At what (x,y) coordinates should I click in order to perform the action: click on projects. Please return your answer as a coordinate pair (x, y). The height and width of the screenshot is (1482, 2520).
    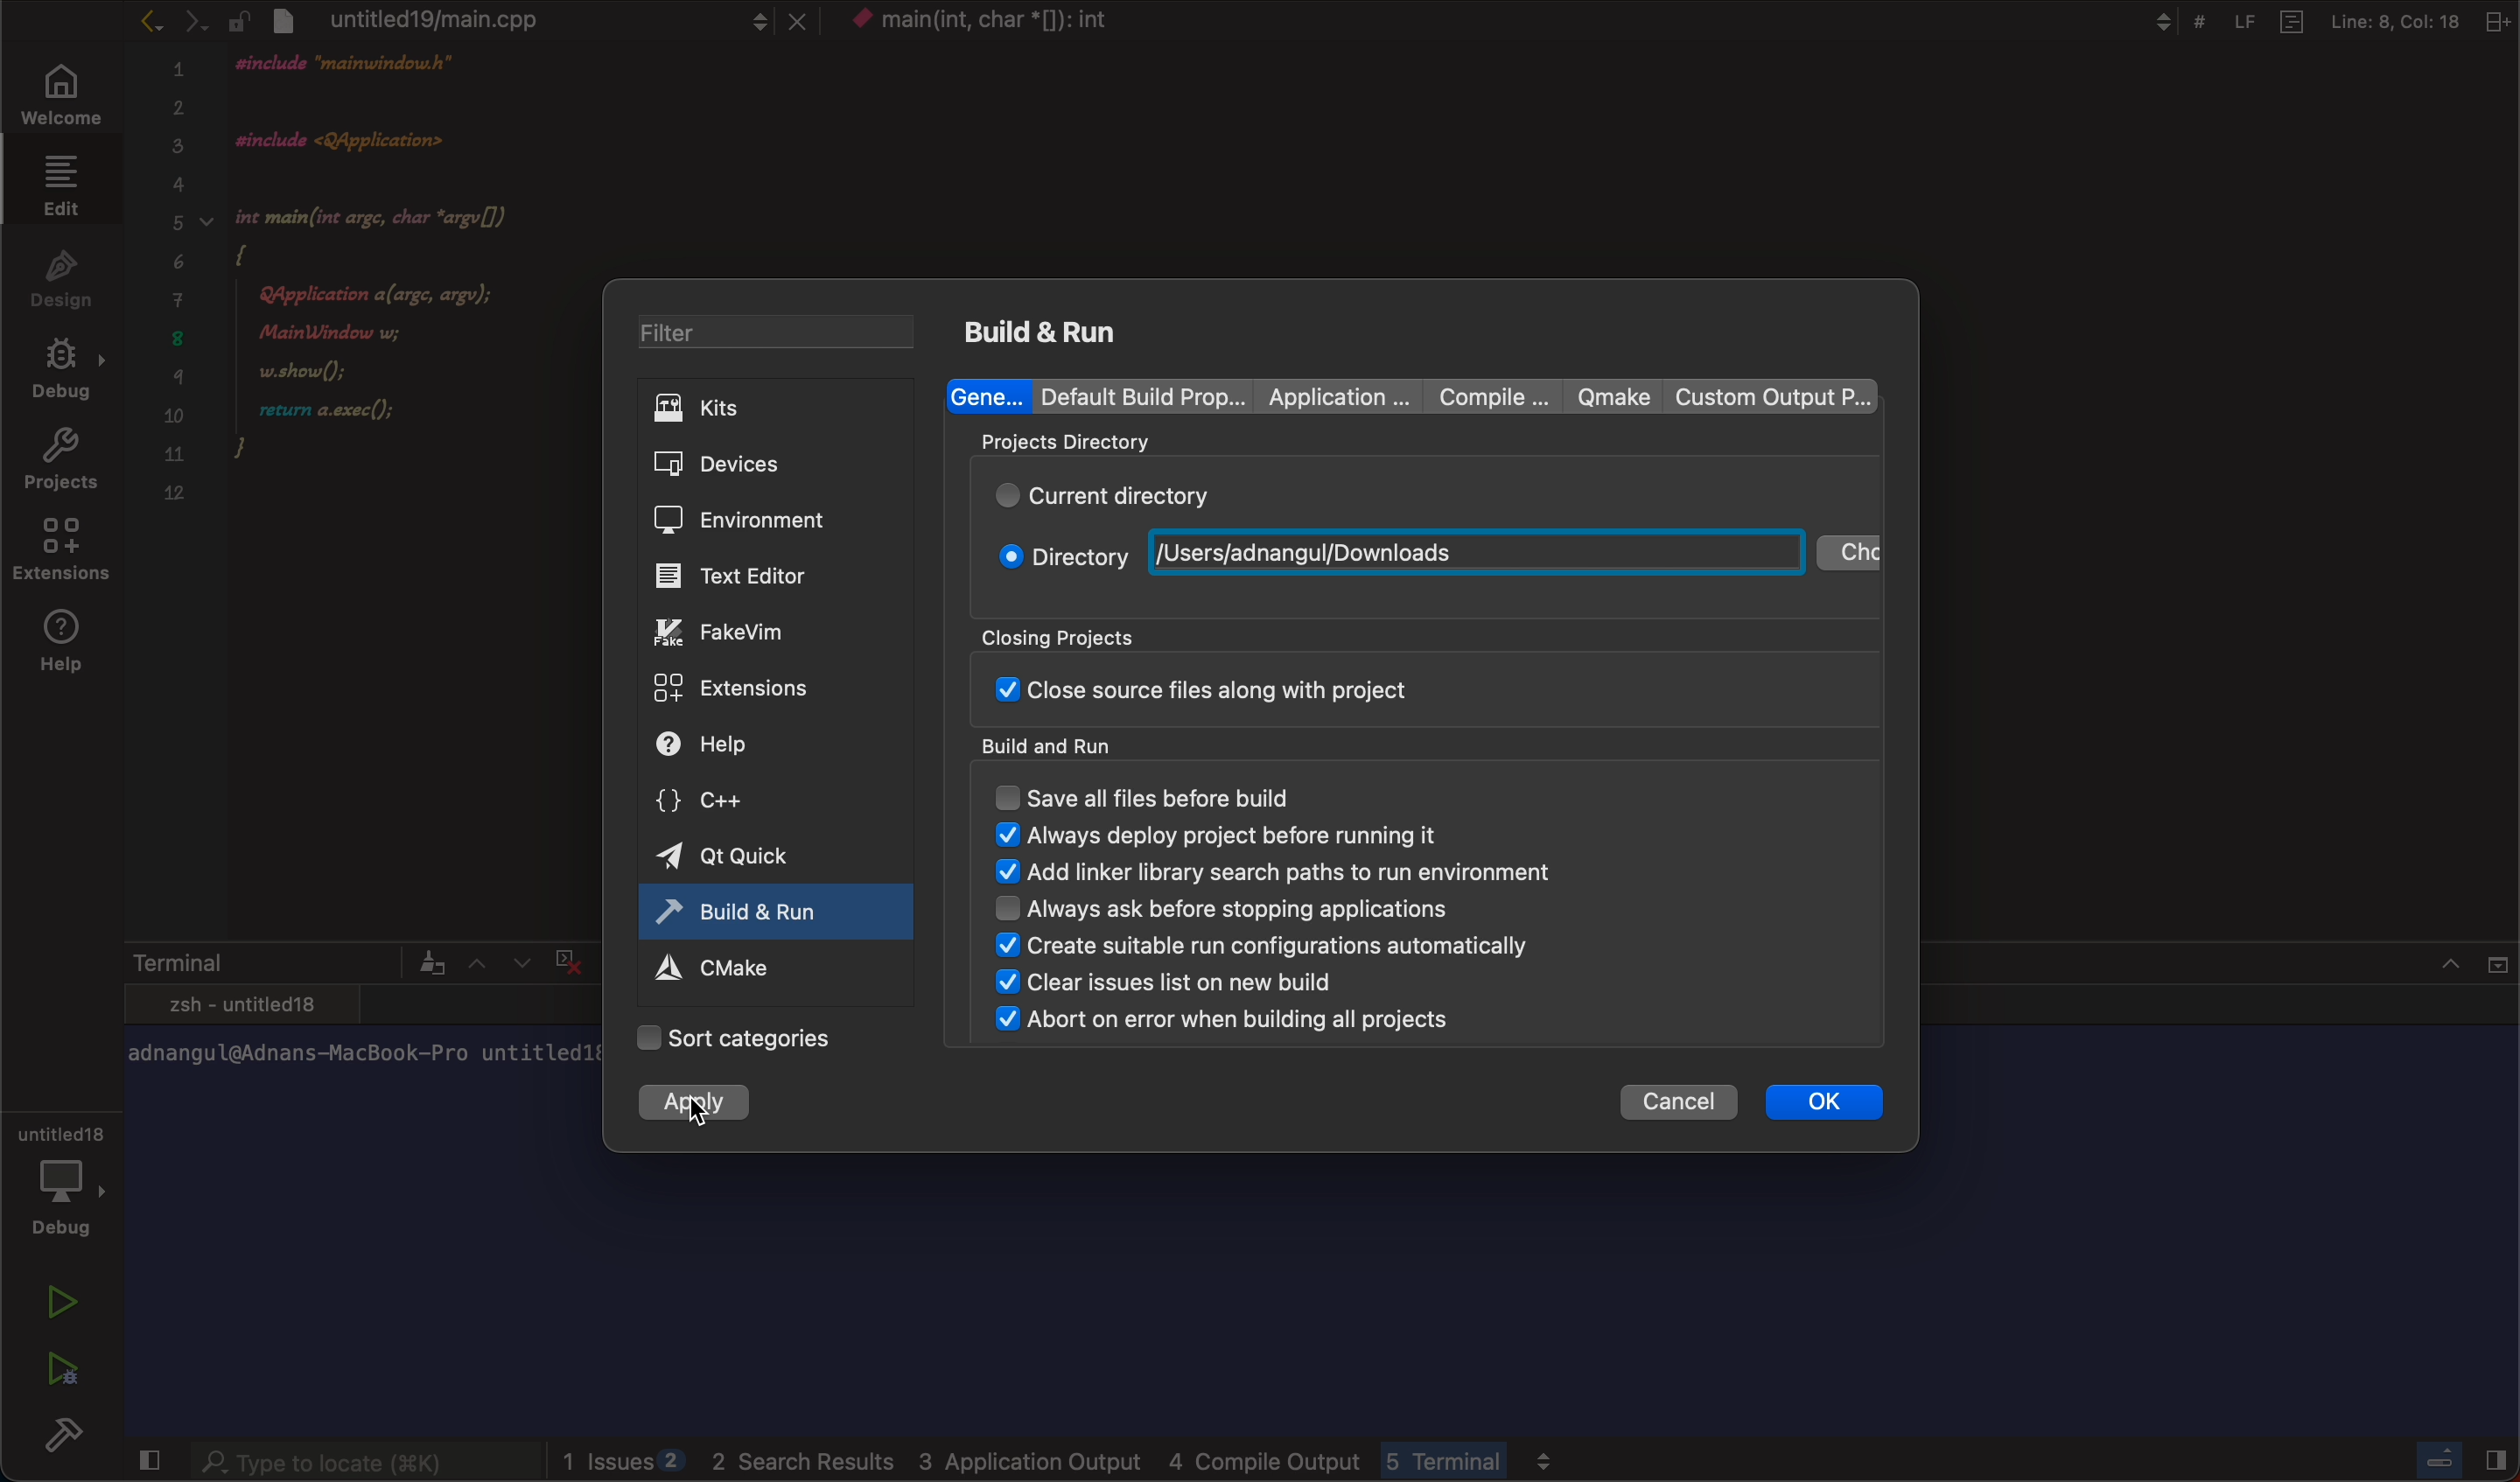
    Looking at the image, I should click on (57, 455).